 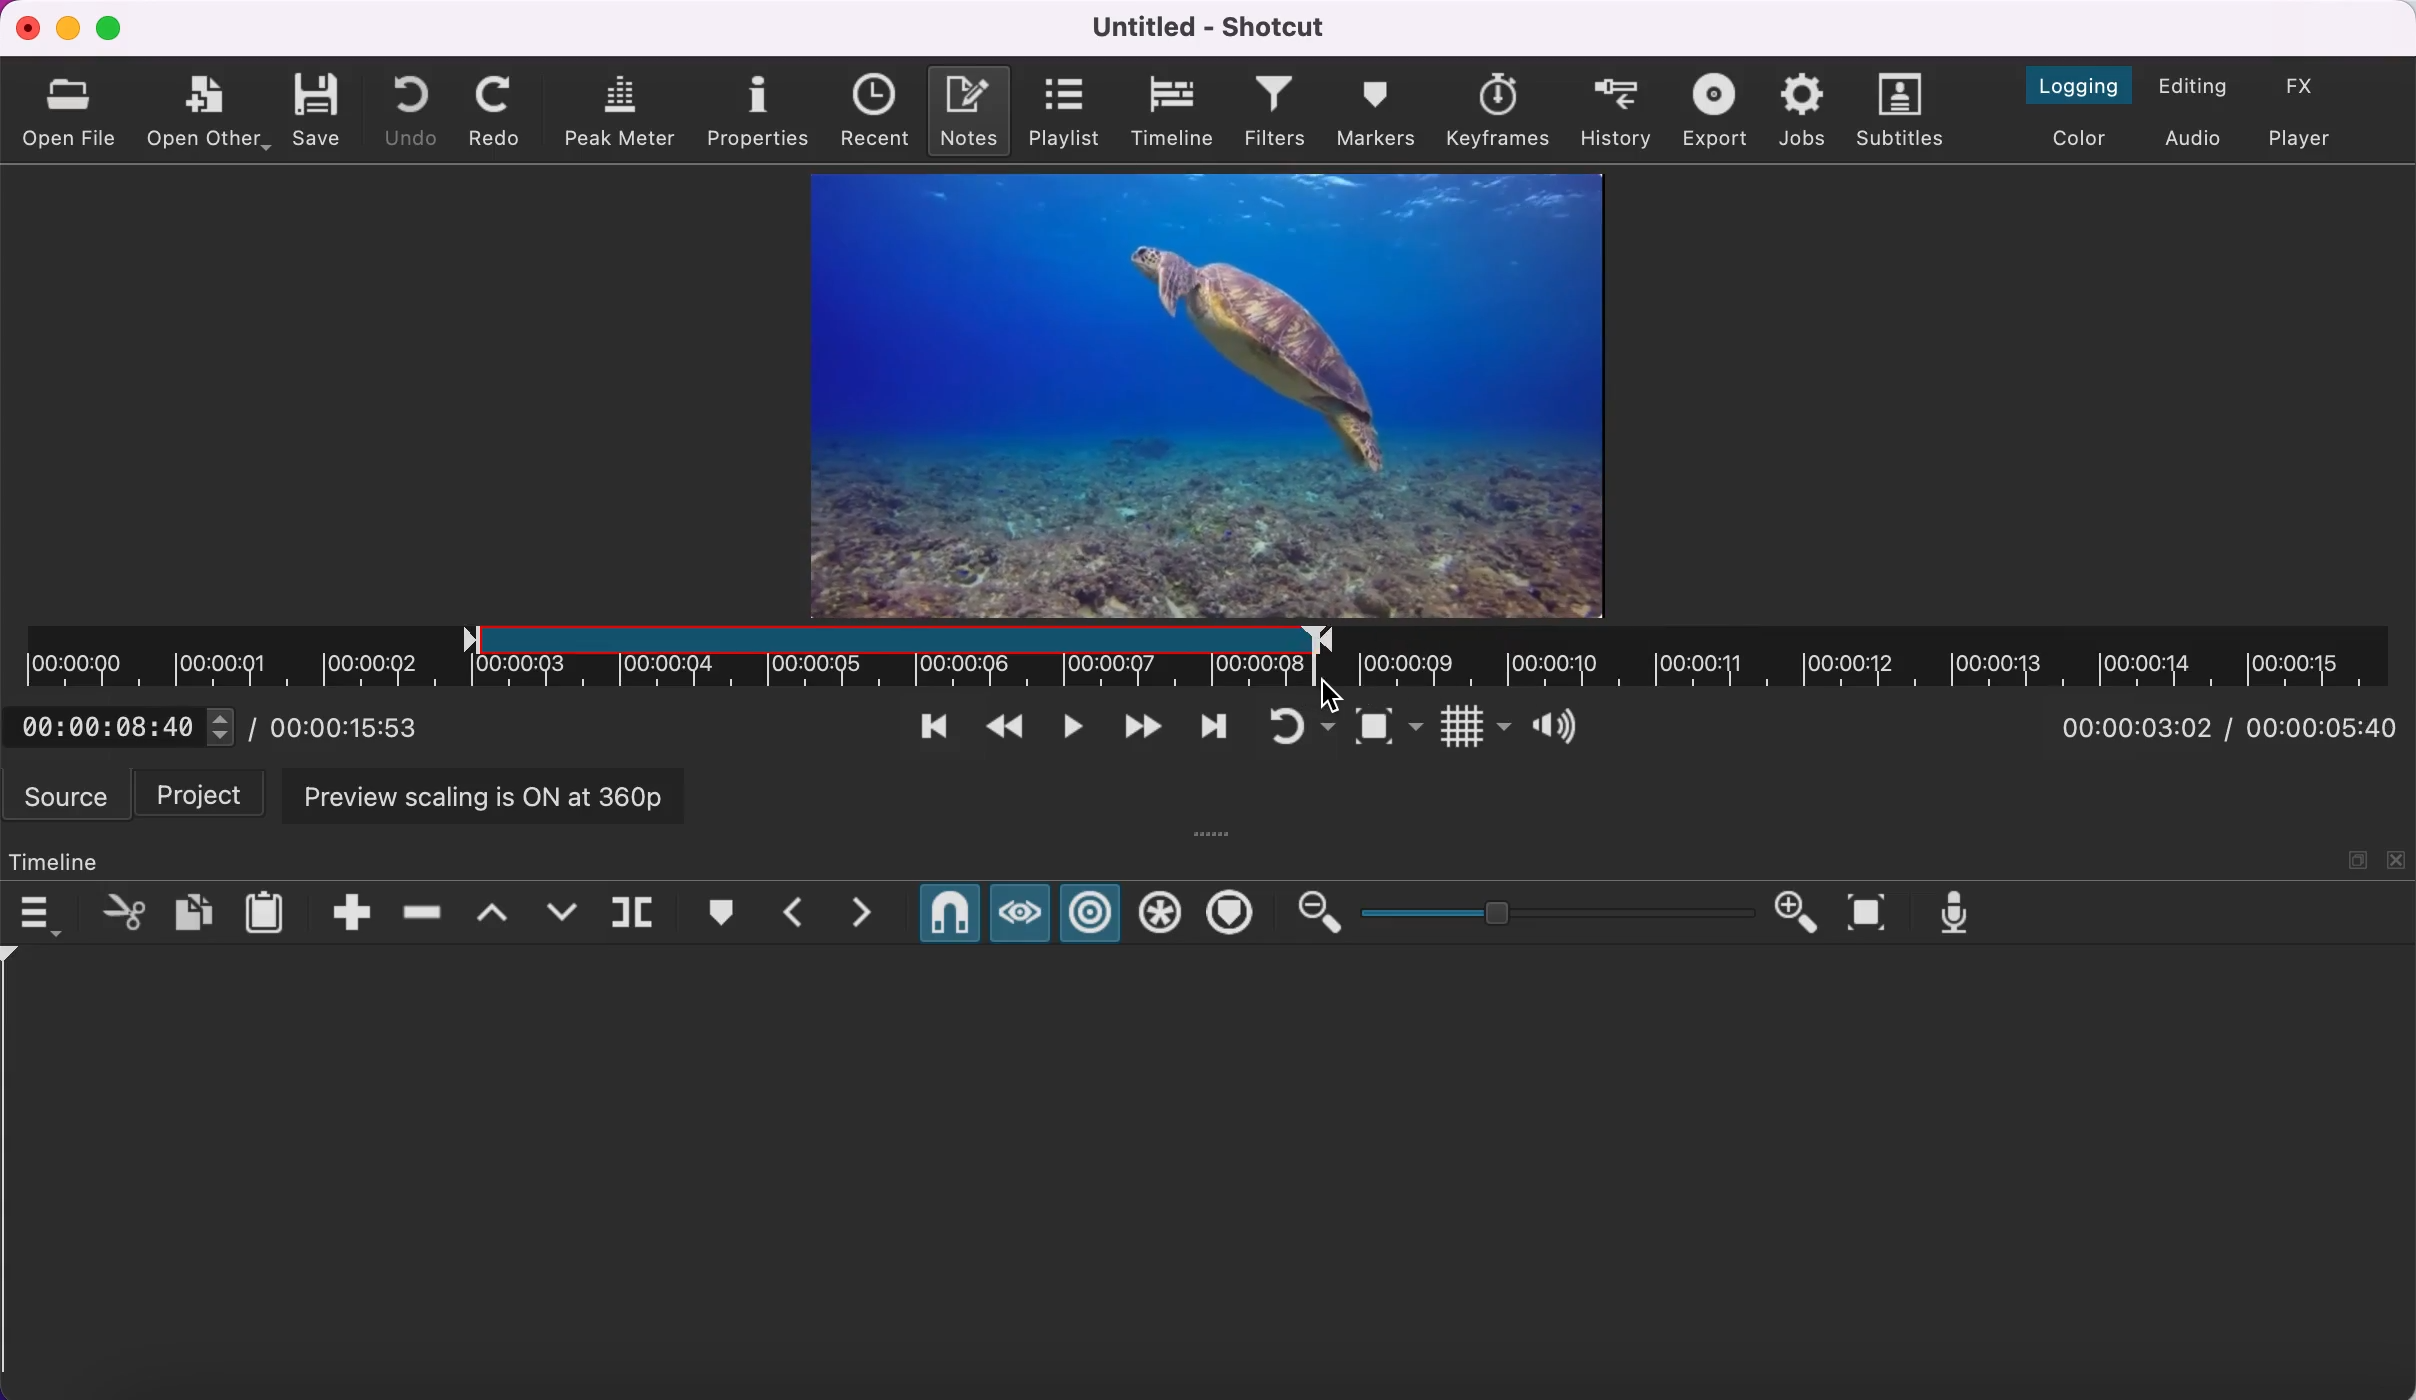 What do you see at coordinates (1205, 395) in the screenshot?
I see `clip` at bounding box center [1205, 395].